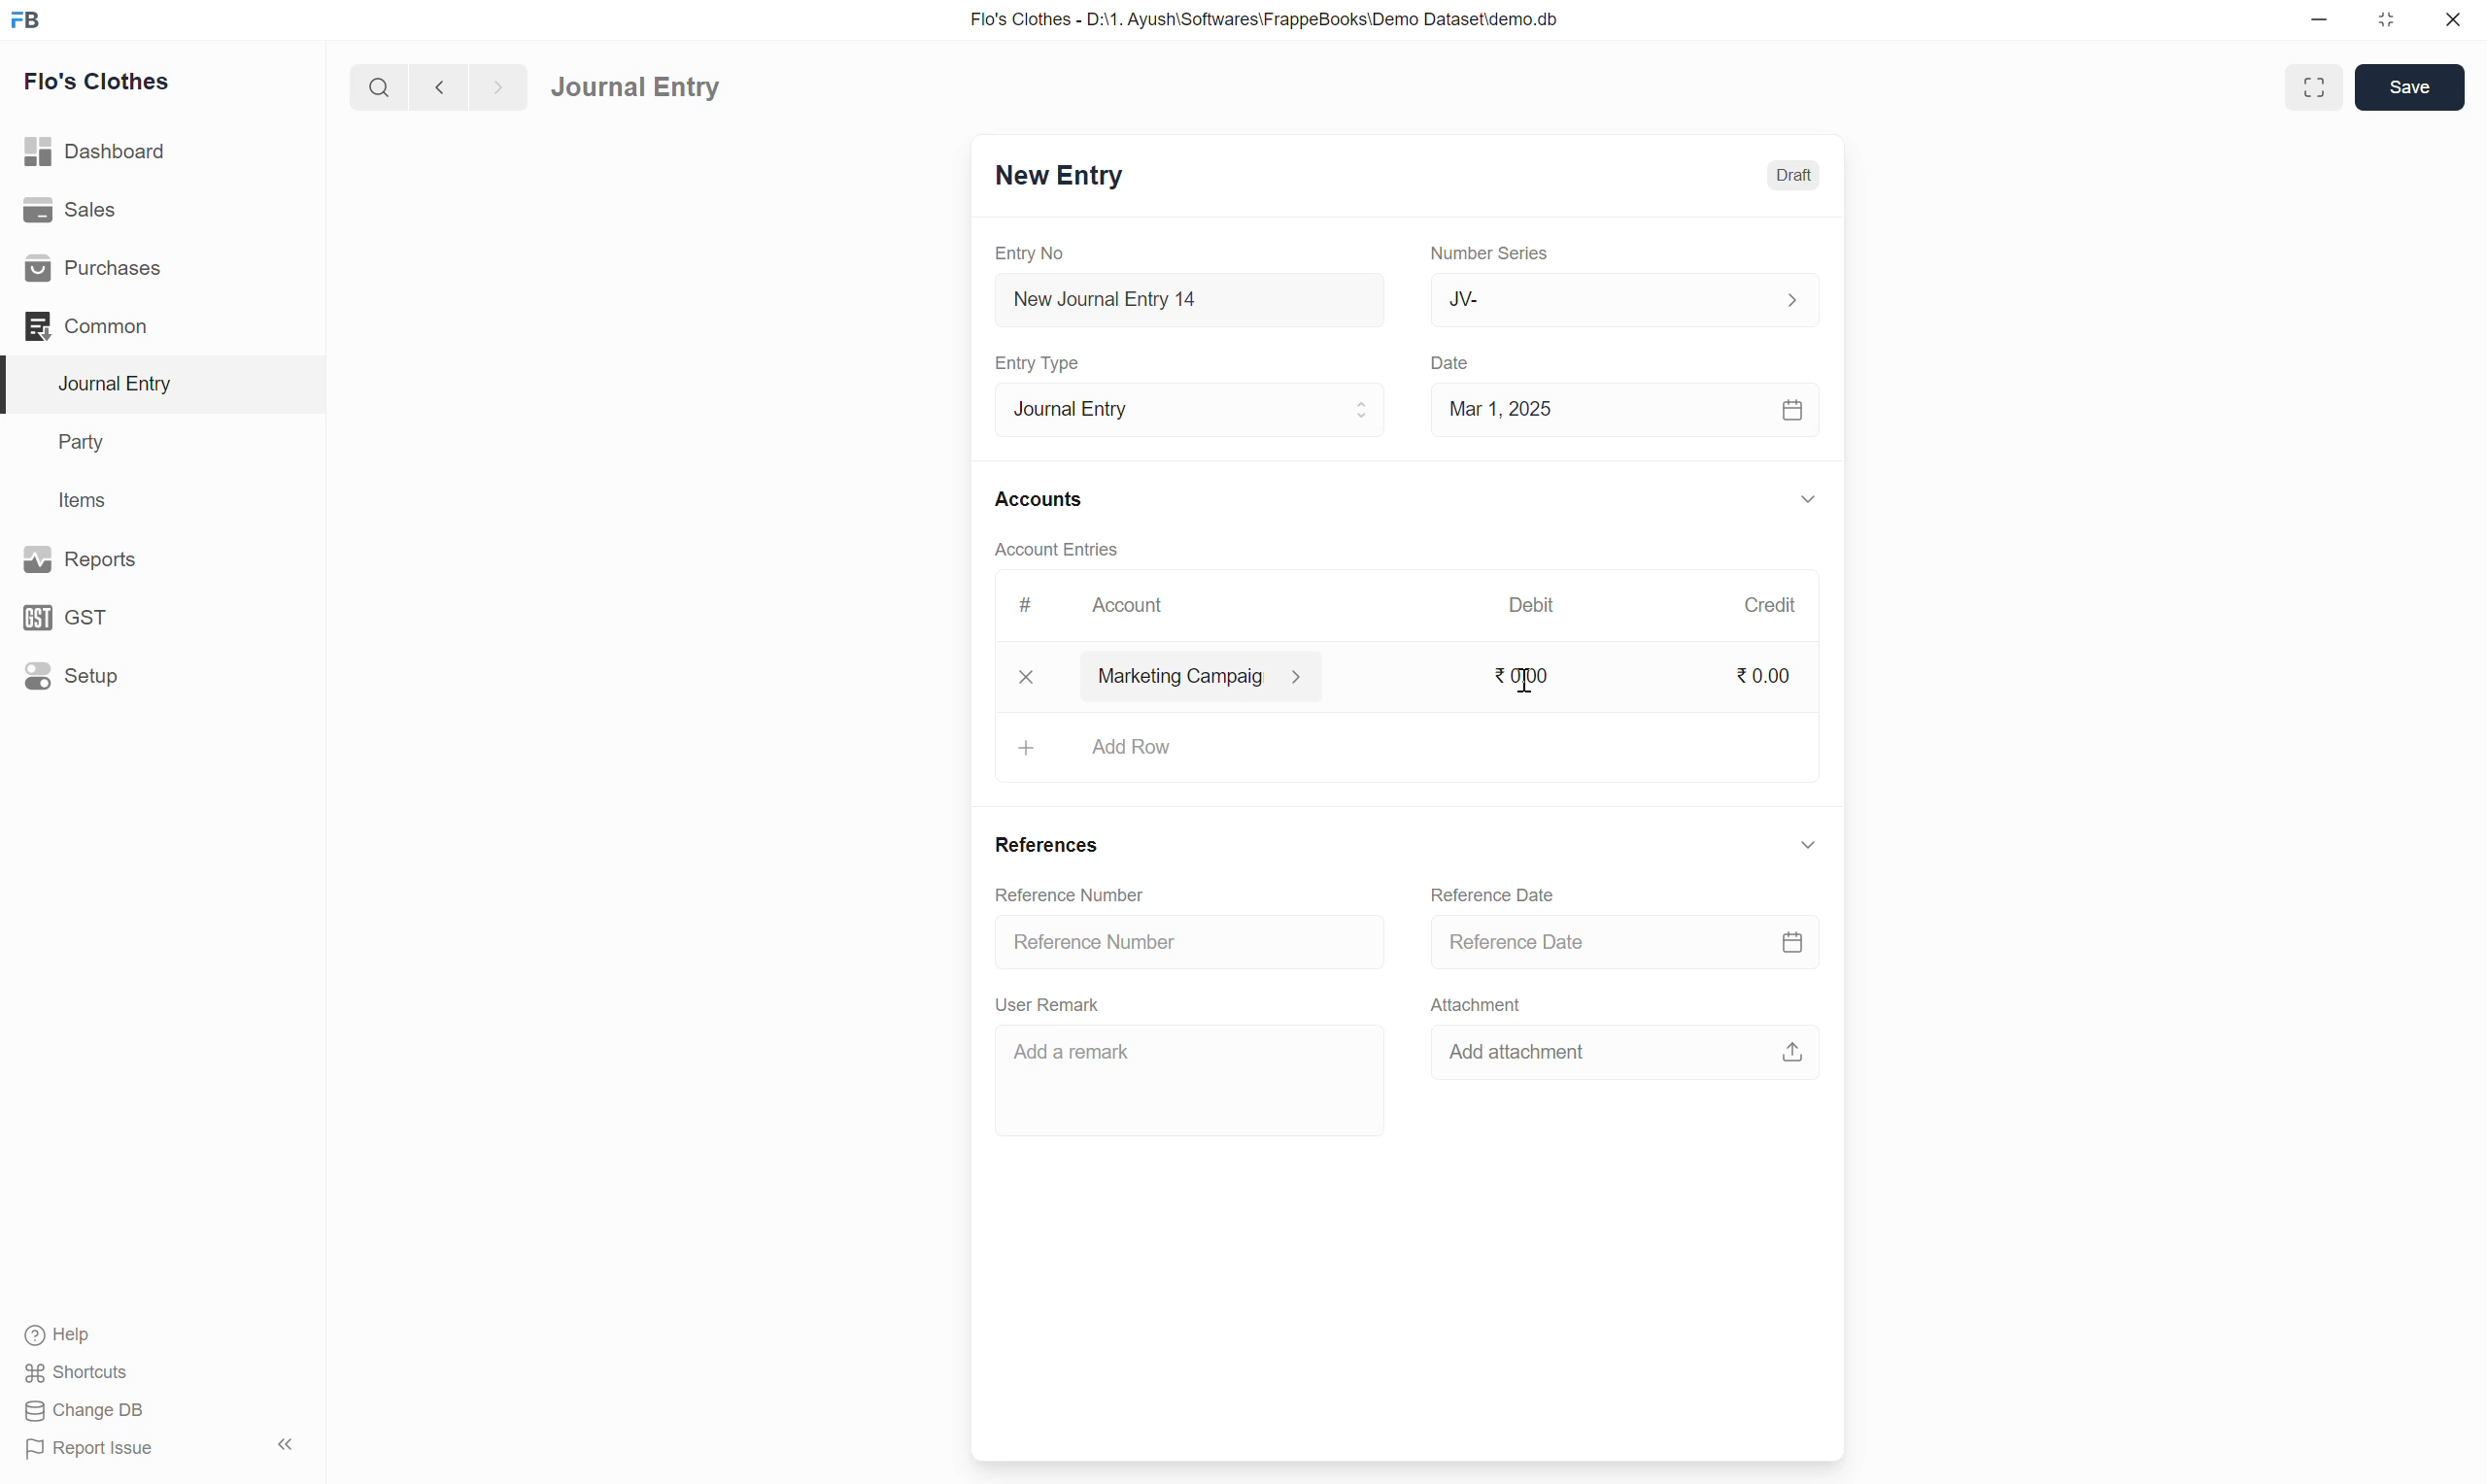 The width and height of the screenshot is (2487, 1484). What do you see at coordinates (81, 499) in the screenshot?
I see `Items` at bounding box center [81, 499].